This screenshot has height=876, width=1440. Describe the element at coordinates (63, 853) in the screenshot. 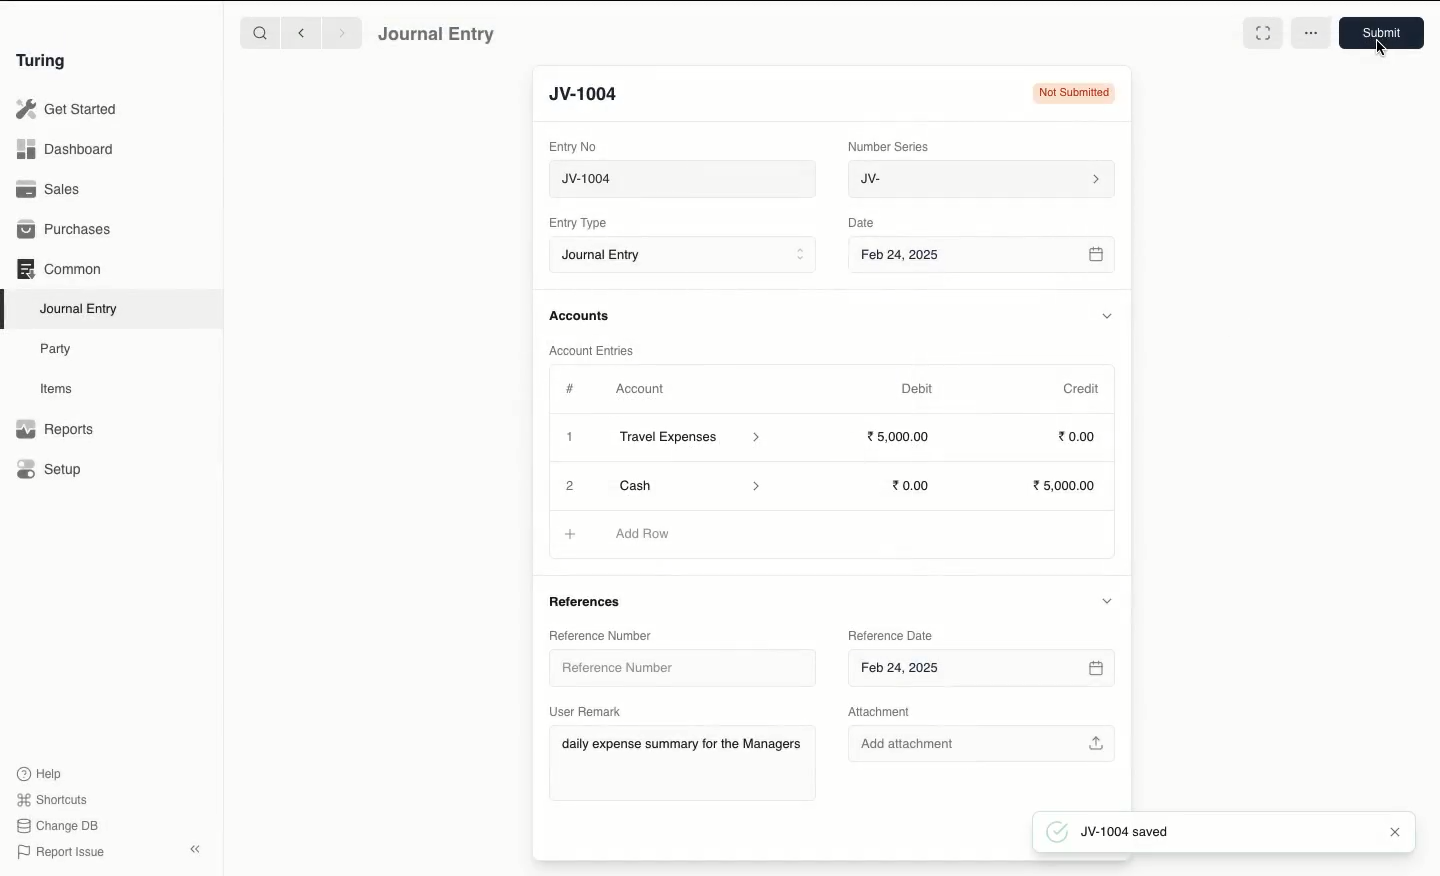

I see `Report Issue` at that location.